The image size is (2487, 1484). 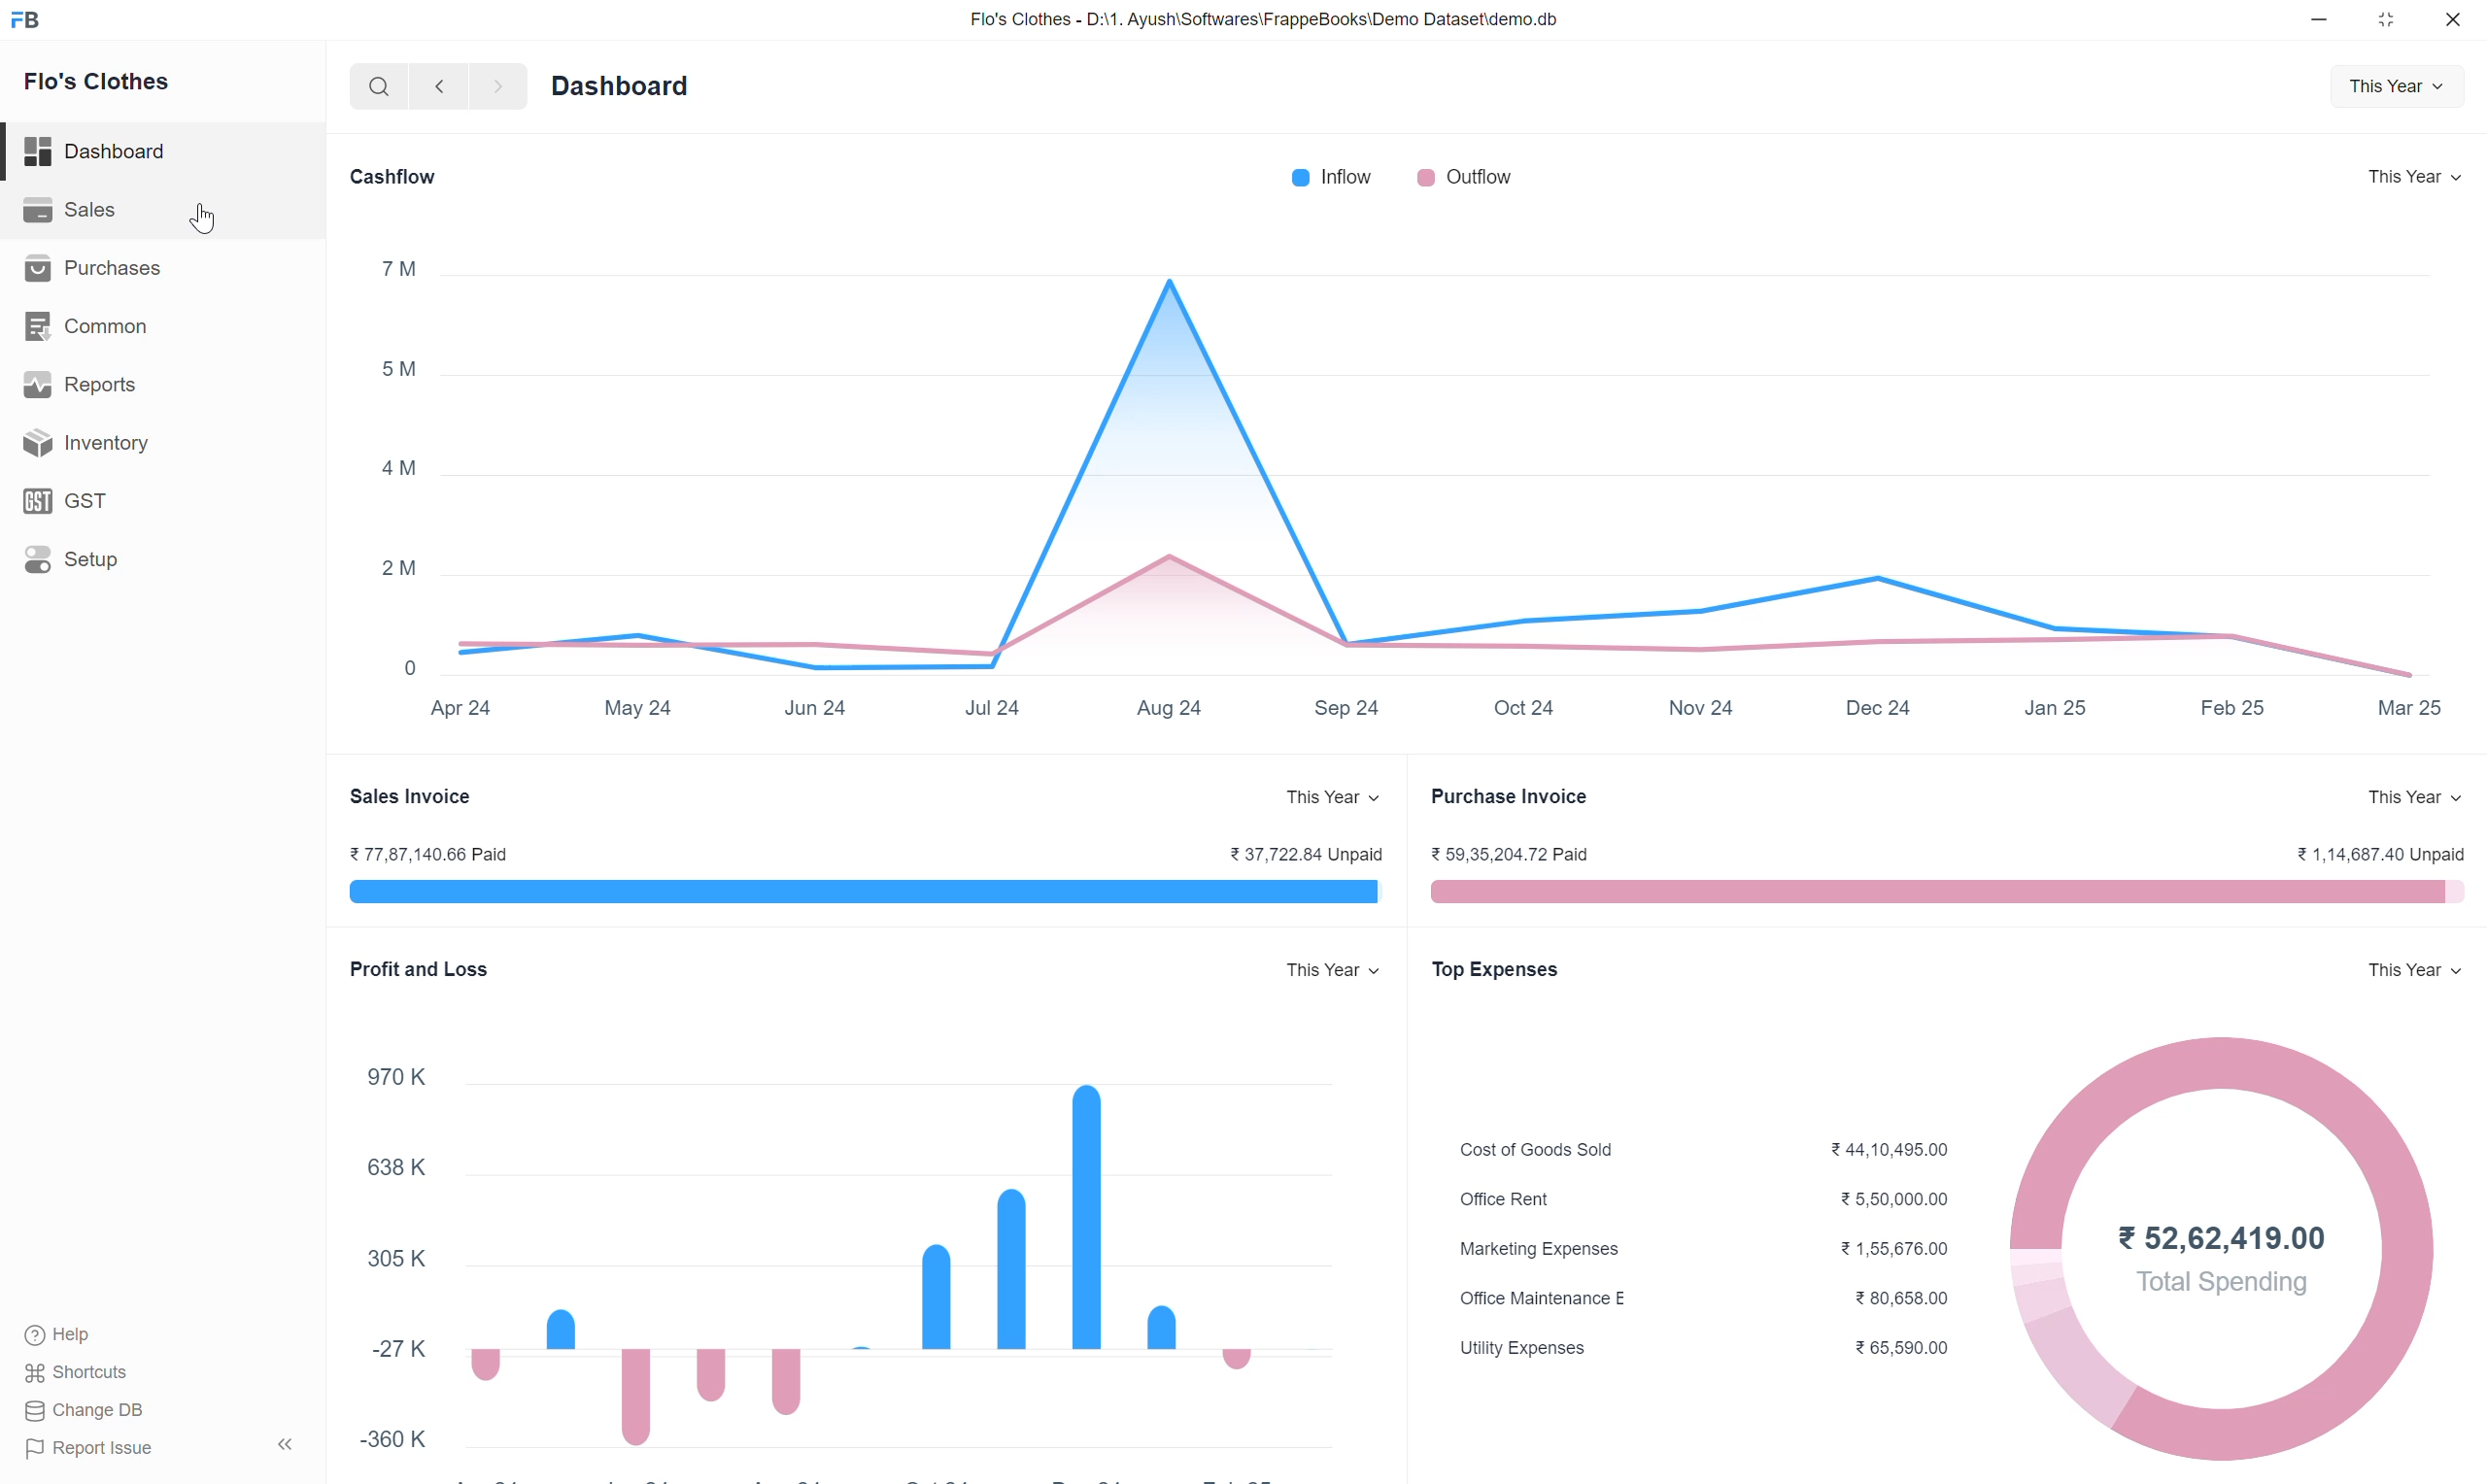 What do you see at coordinates (397, 1442) in the screenshot?
I see `-360 K` at bounding box center [397, 1442].